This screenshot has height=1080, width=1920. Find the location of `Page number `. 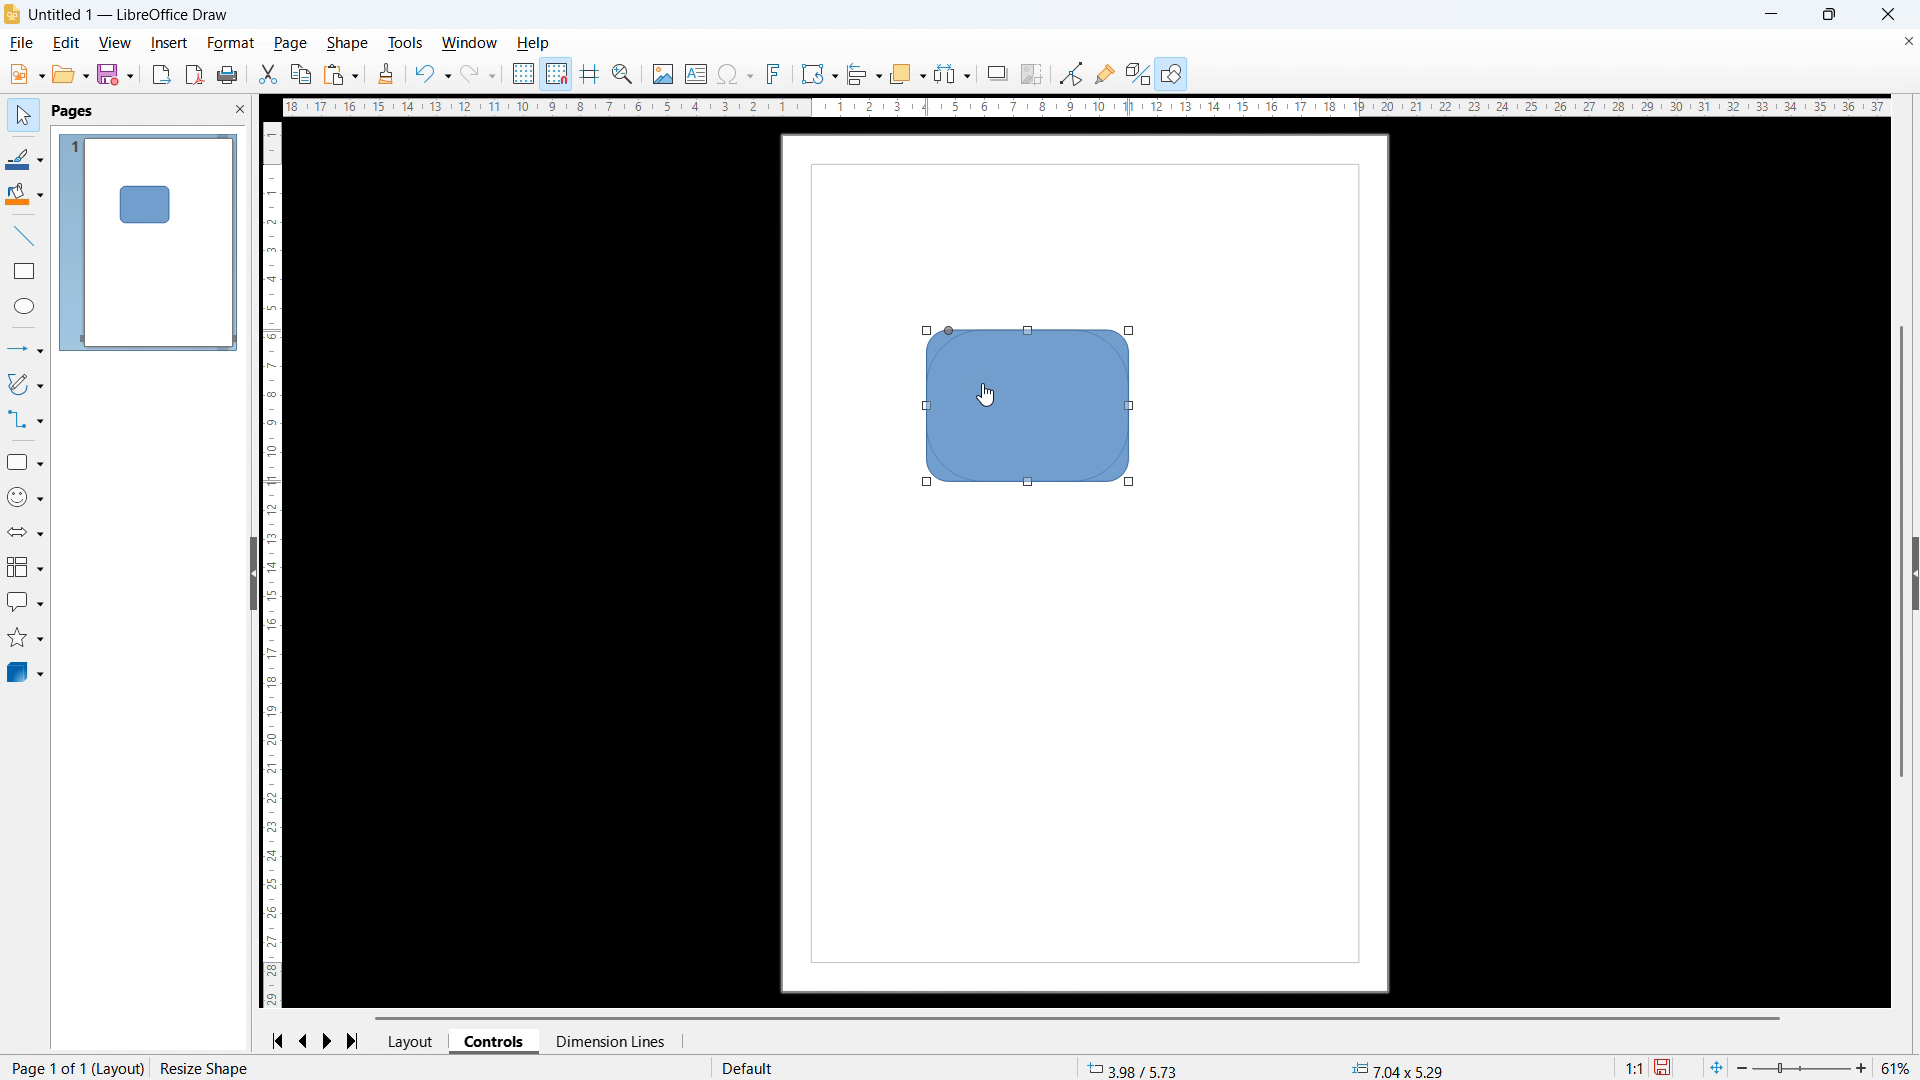

Page number  is located at coordinates (74, 1068).